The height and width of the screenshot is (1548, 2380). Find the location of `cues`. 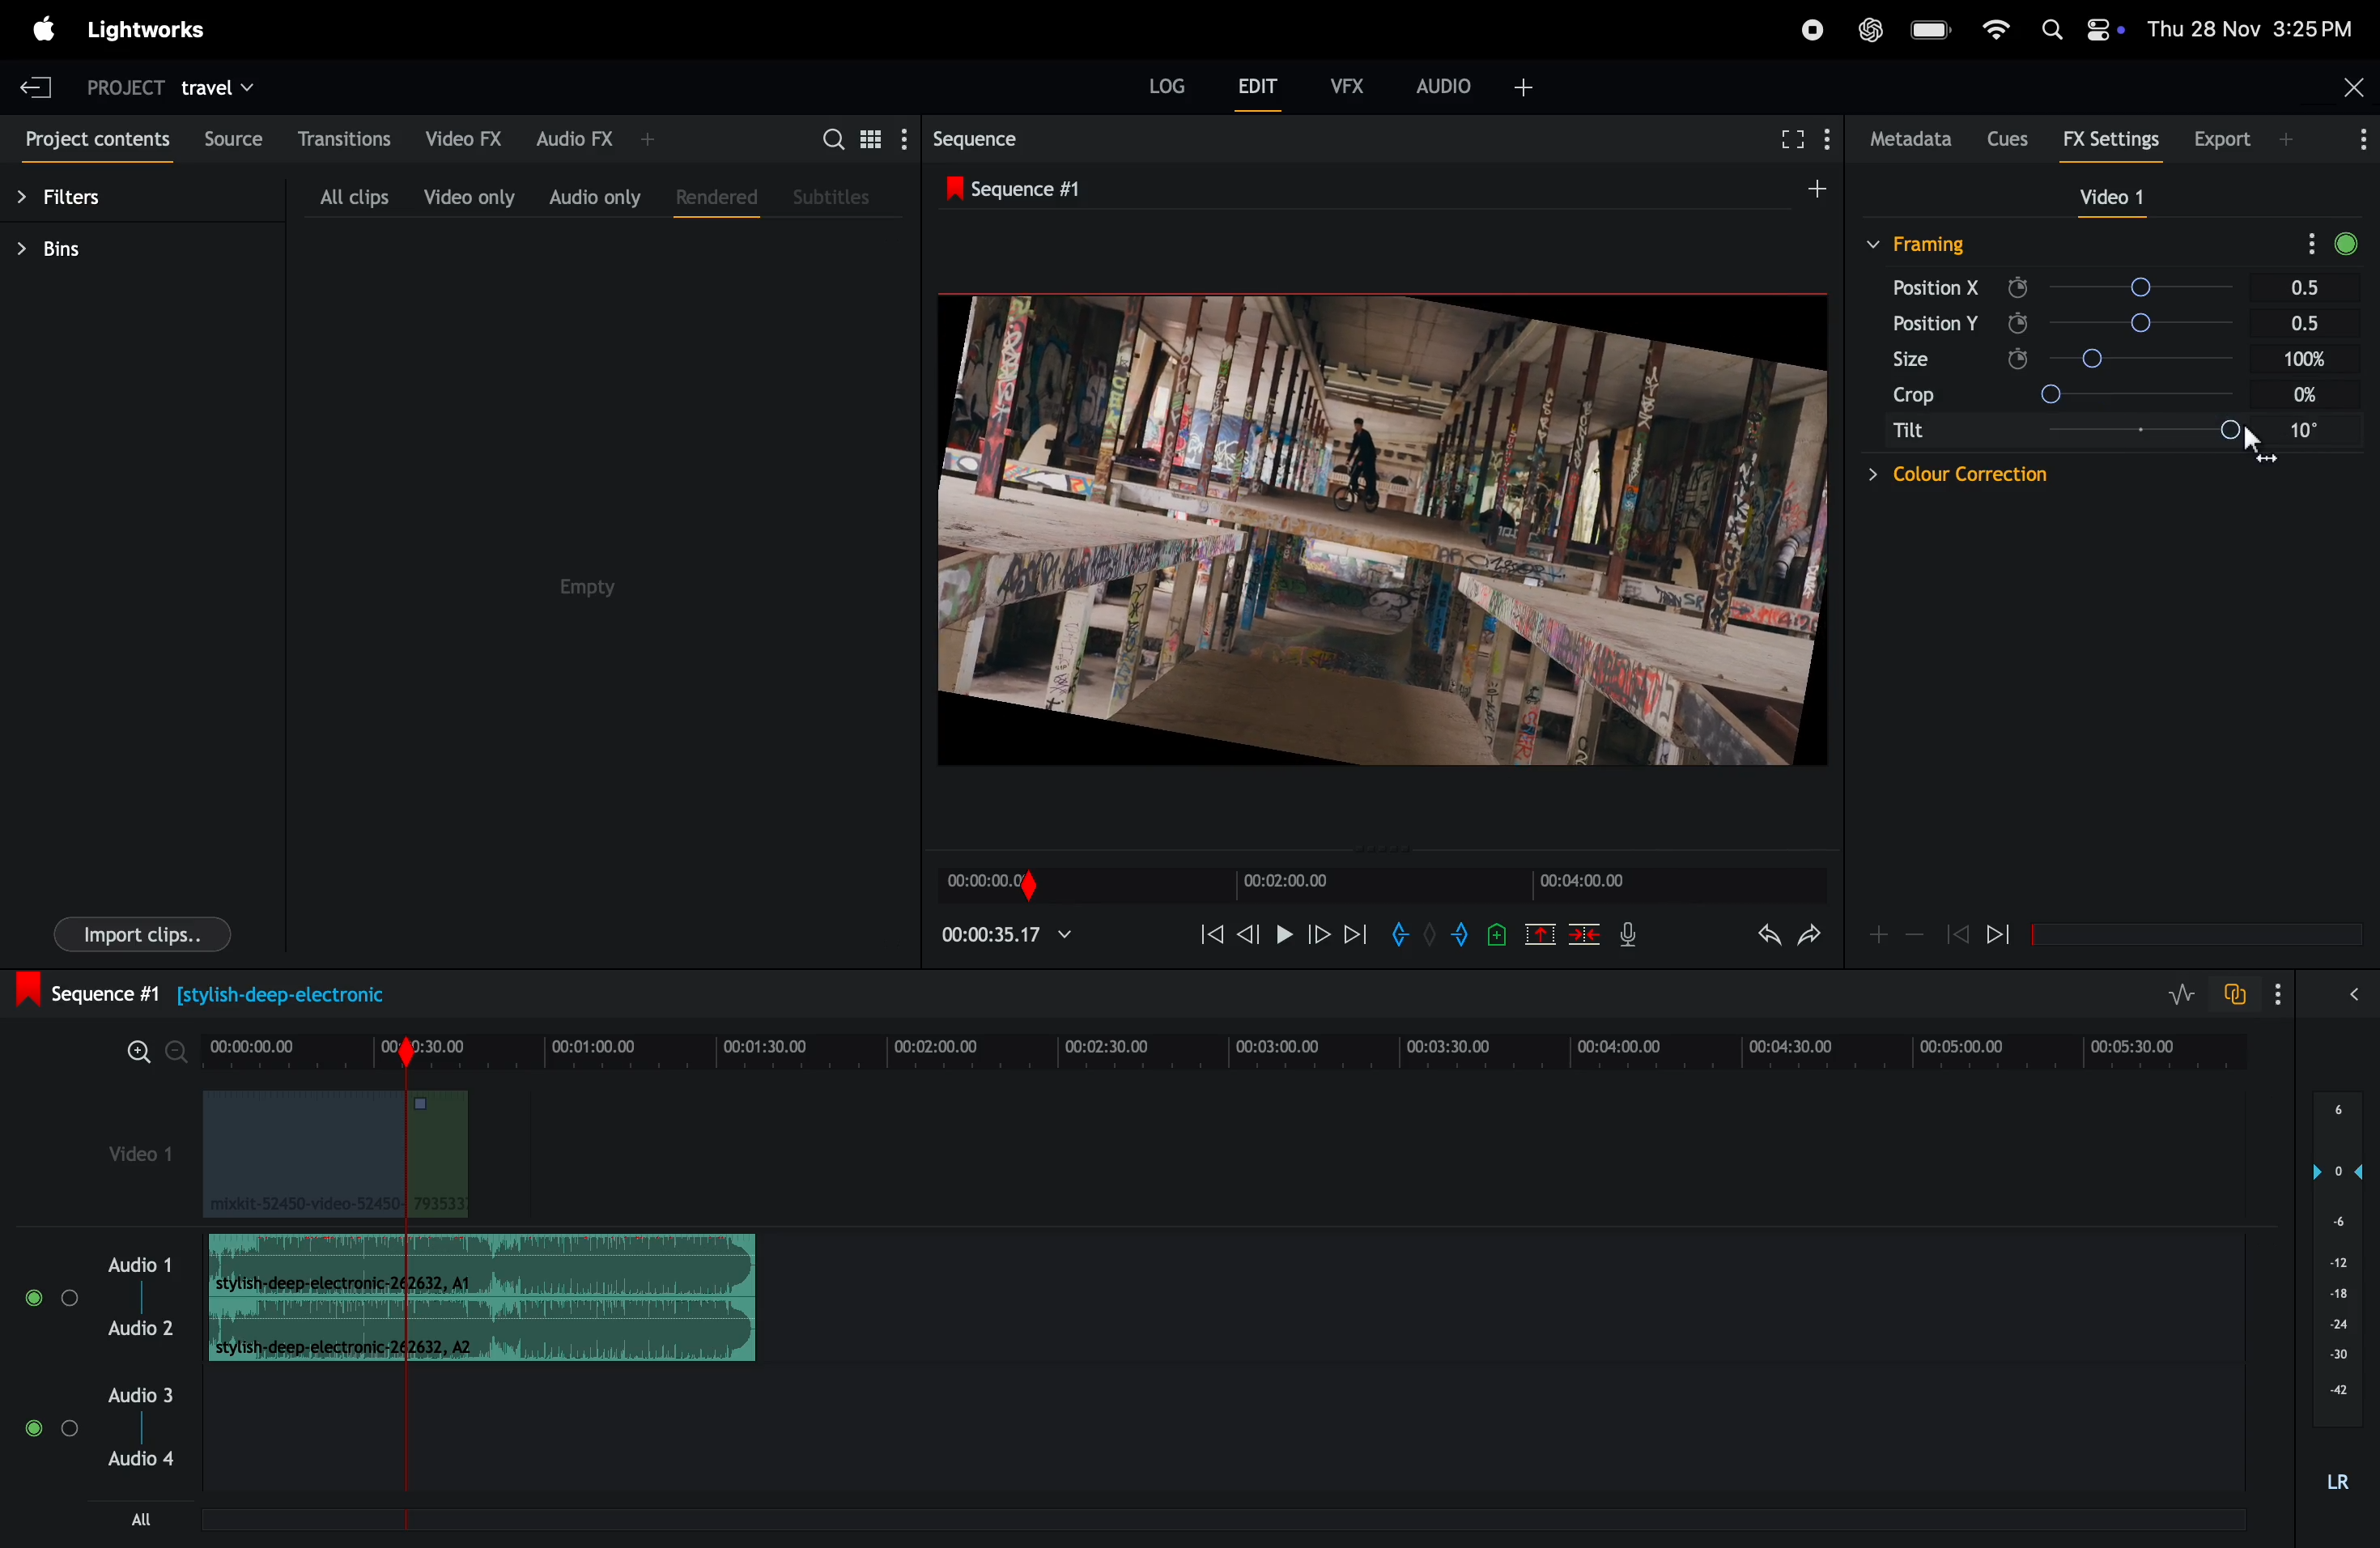

cues is located at coordinates (2007, 138).